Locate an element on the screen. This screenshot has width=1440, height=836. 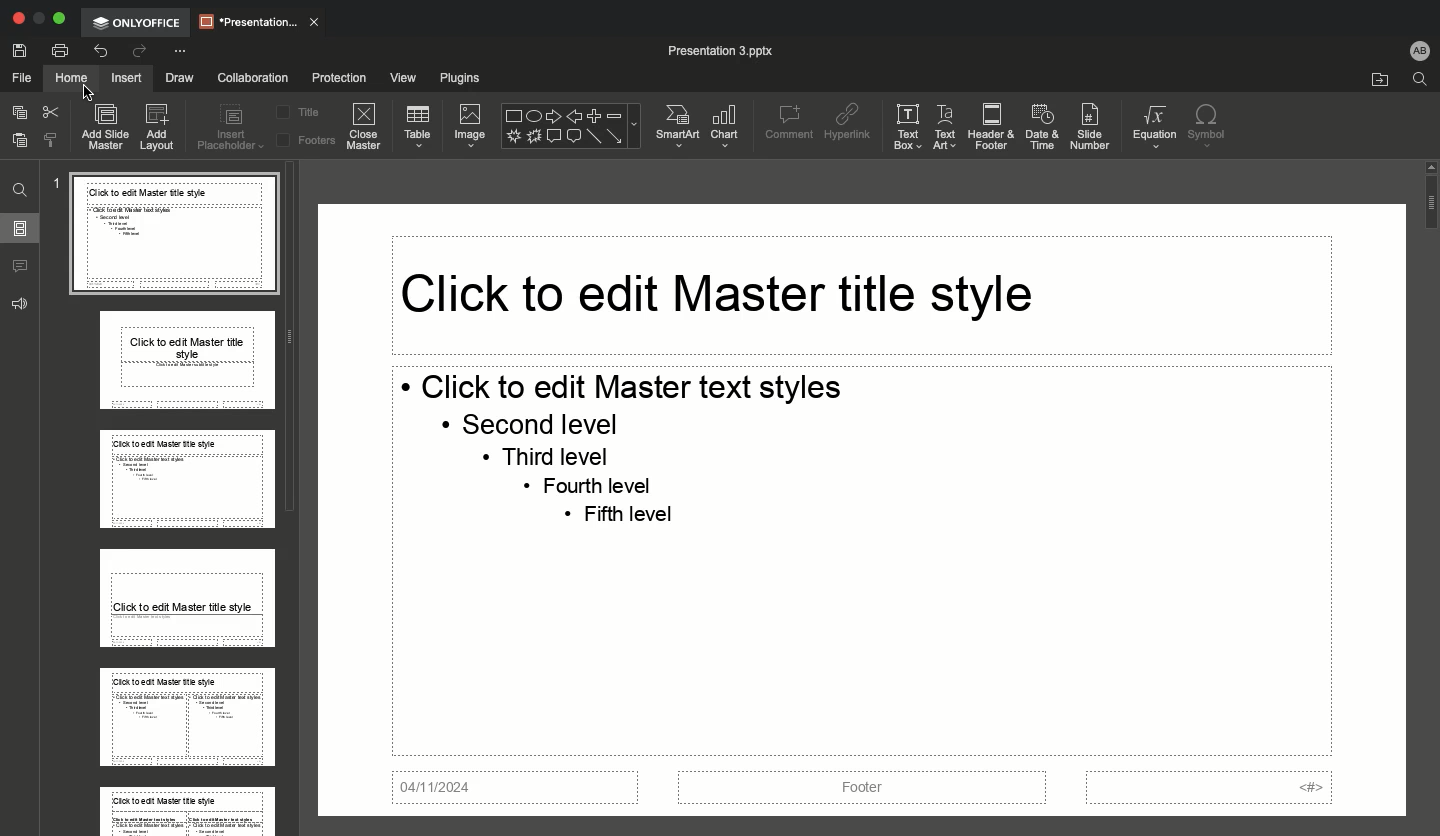
« Third level is located at coordinates (562, 457).